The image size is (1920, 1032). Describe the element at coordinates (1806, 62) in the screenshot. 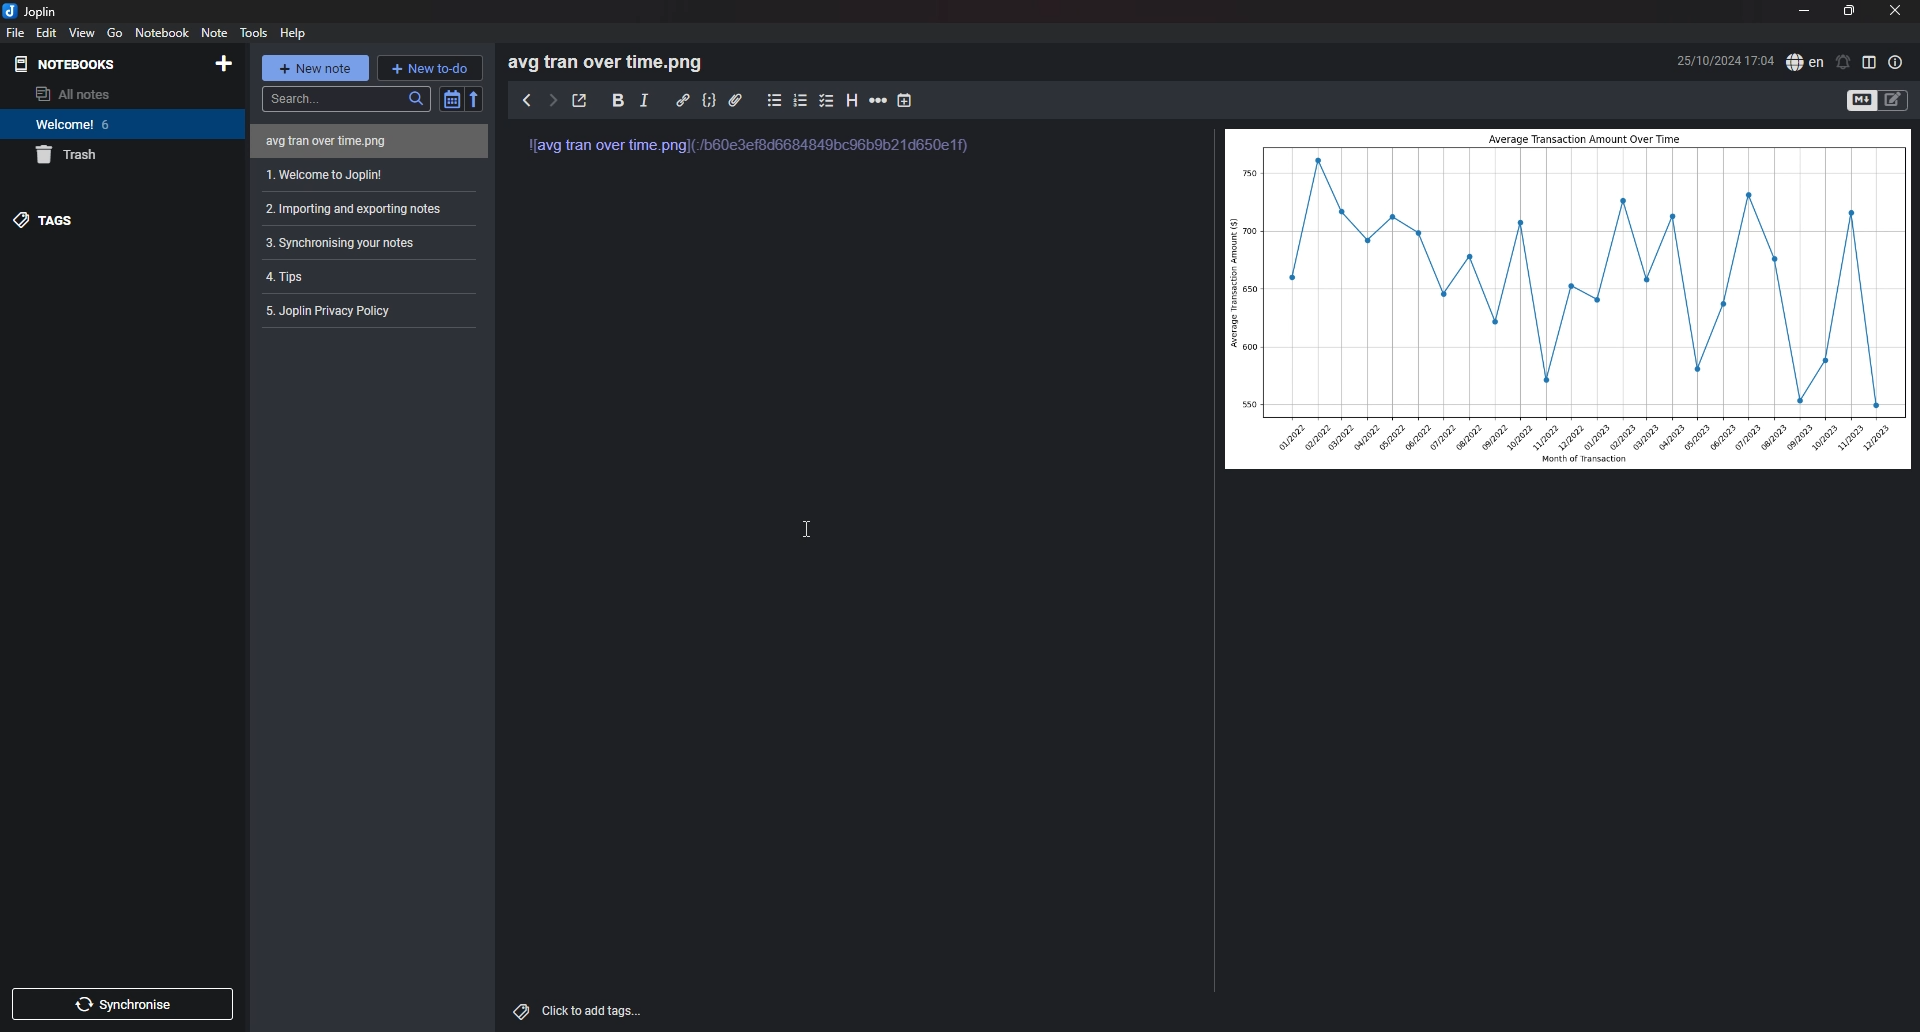

I see `spell check` at that location.